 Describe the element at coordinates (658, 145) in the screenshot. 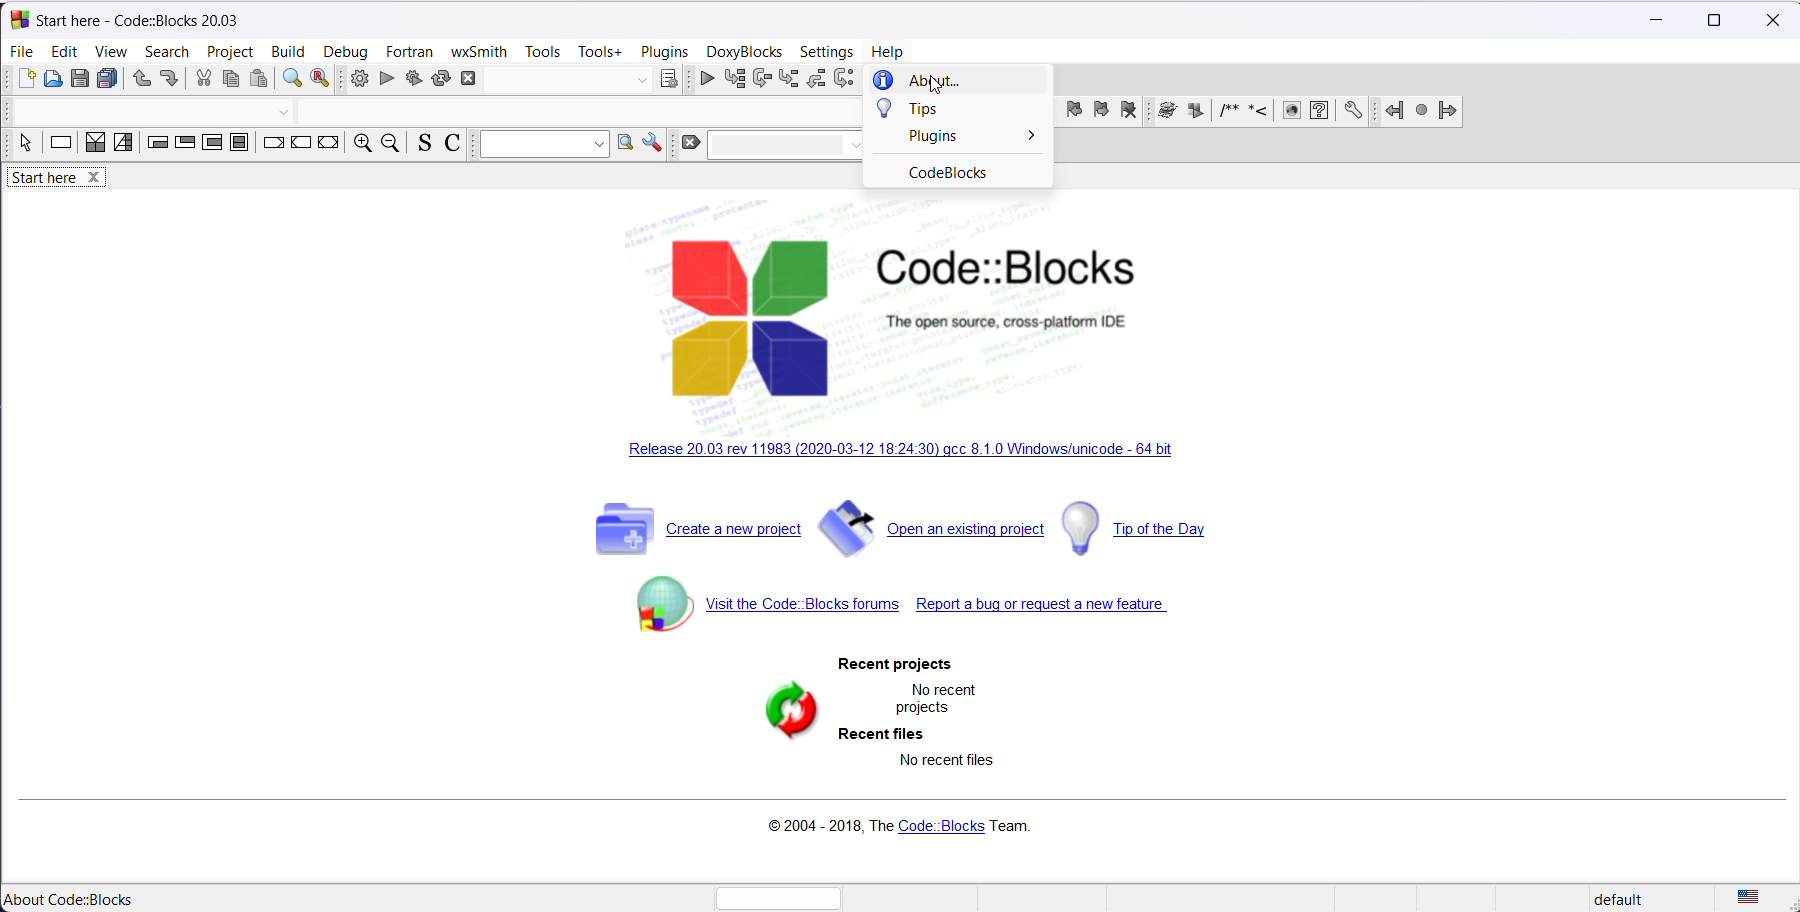

I see `settings` at that location.